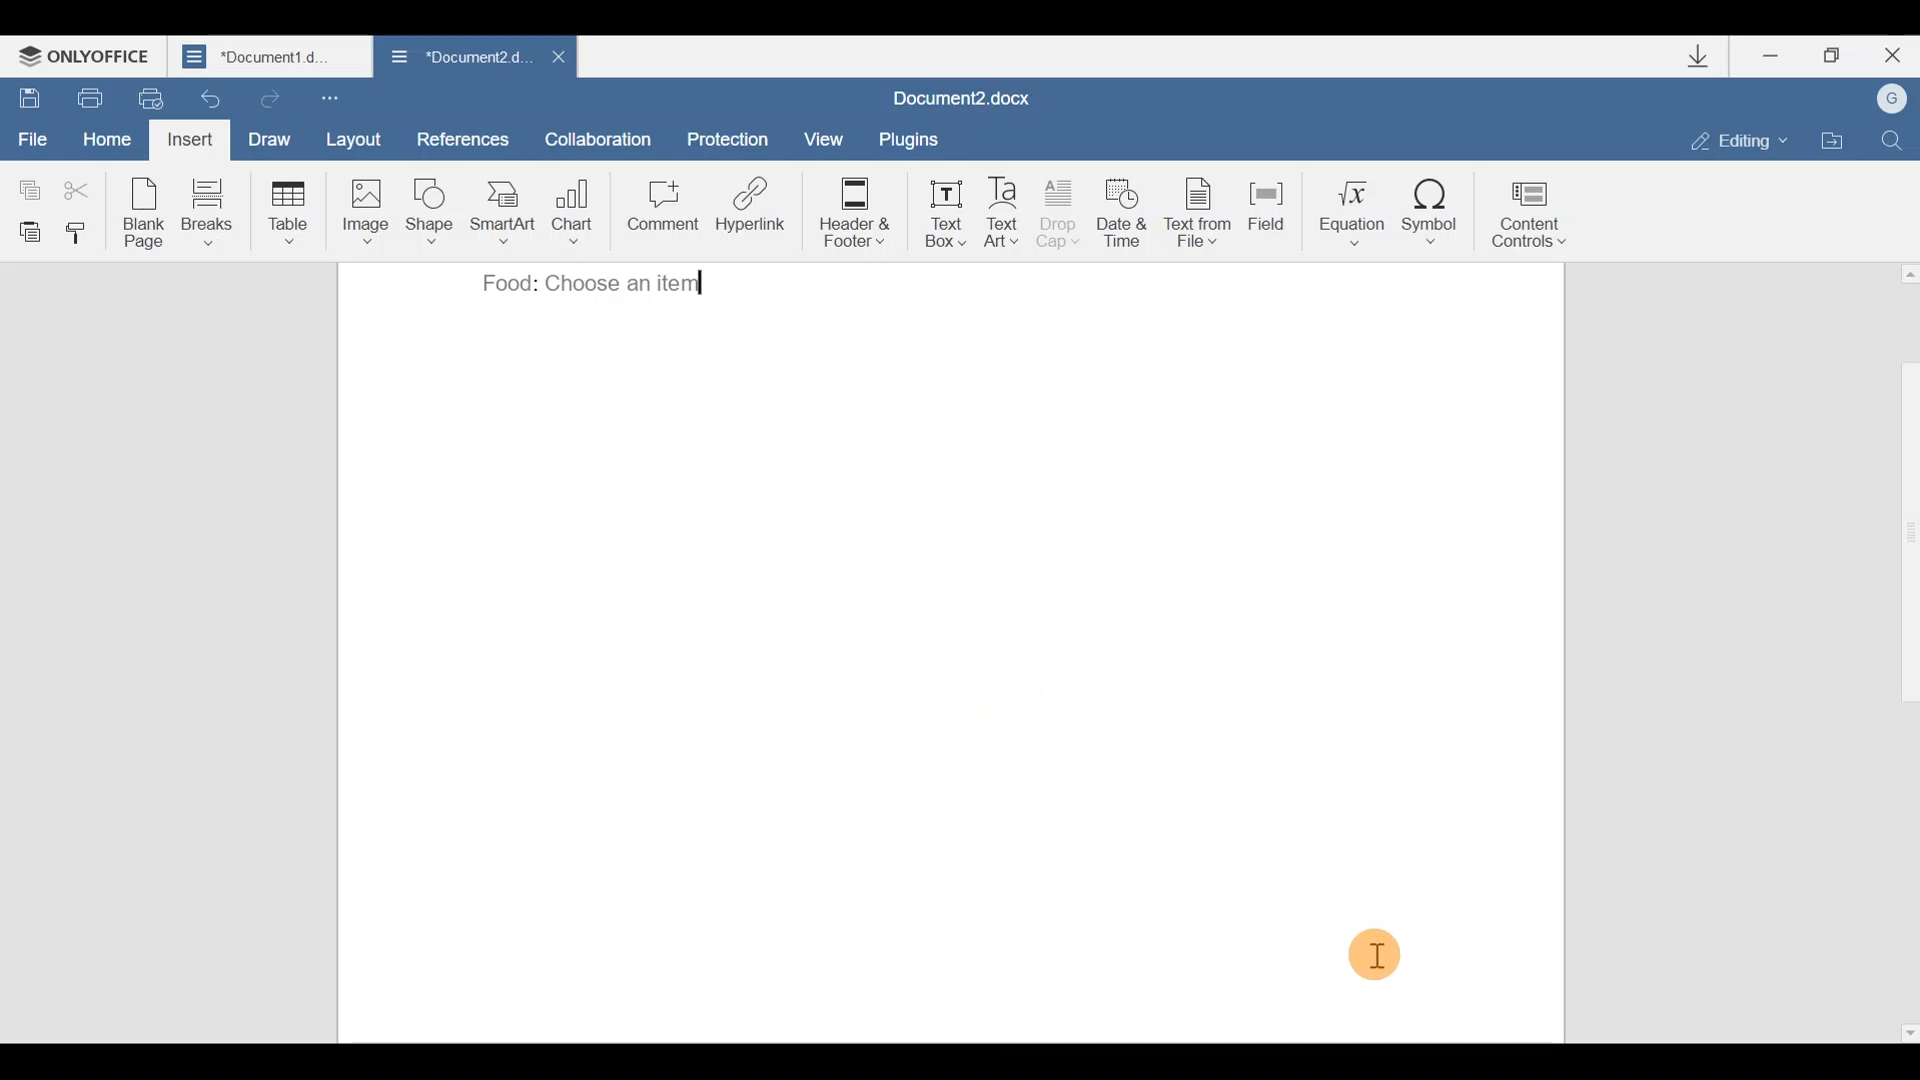  What do you see at coordinates (1901, 649) in the screenshot?
I see `Scroll bar` at bounding box center [1901, 649].